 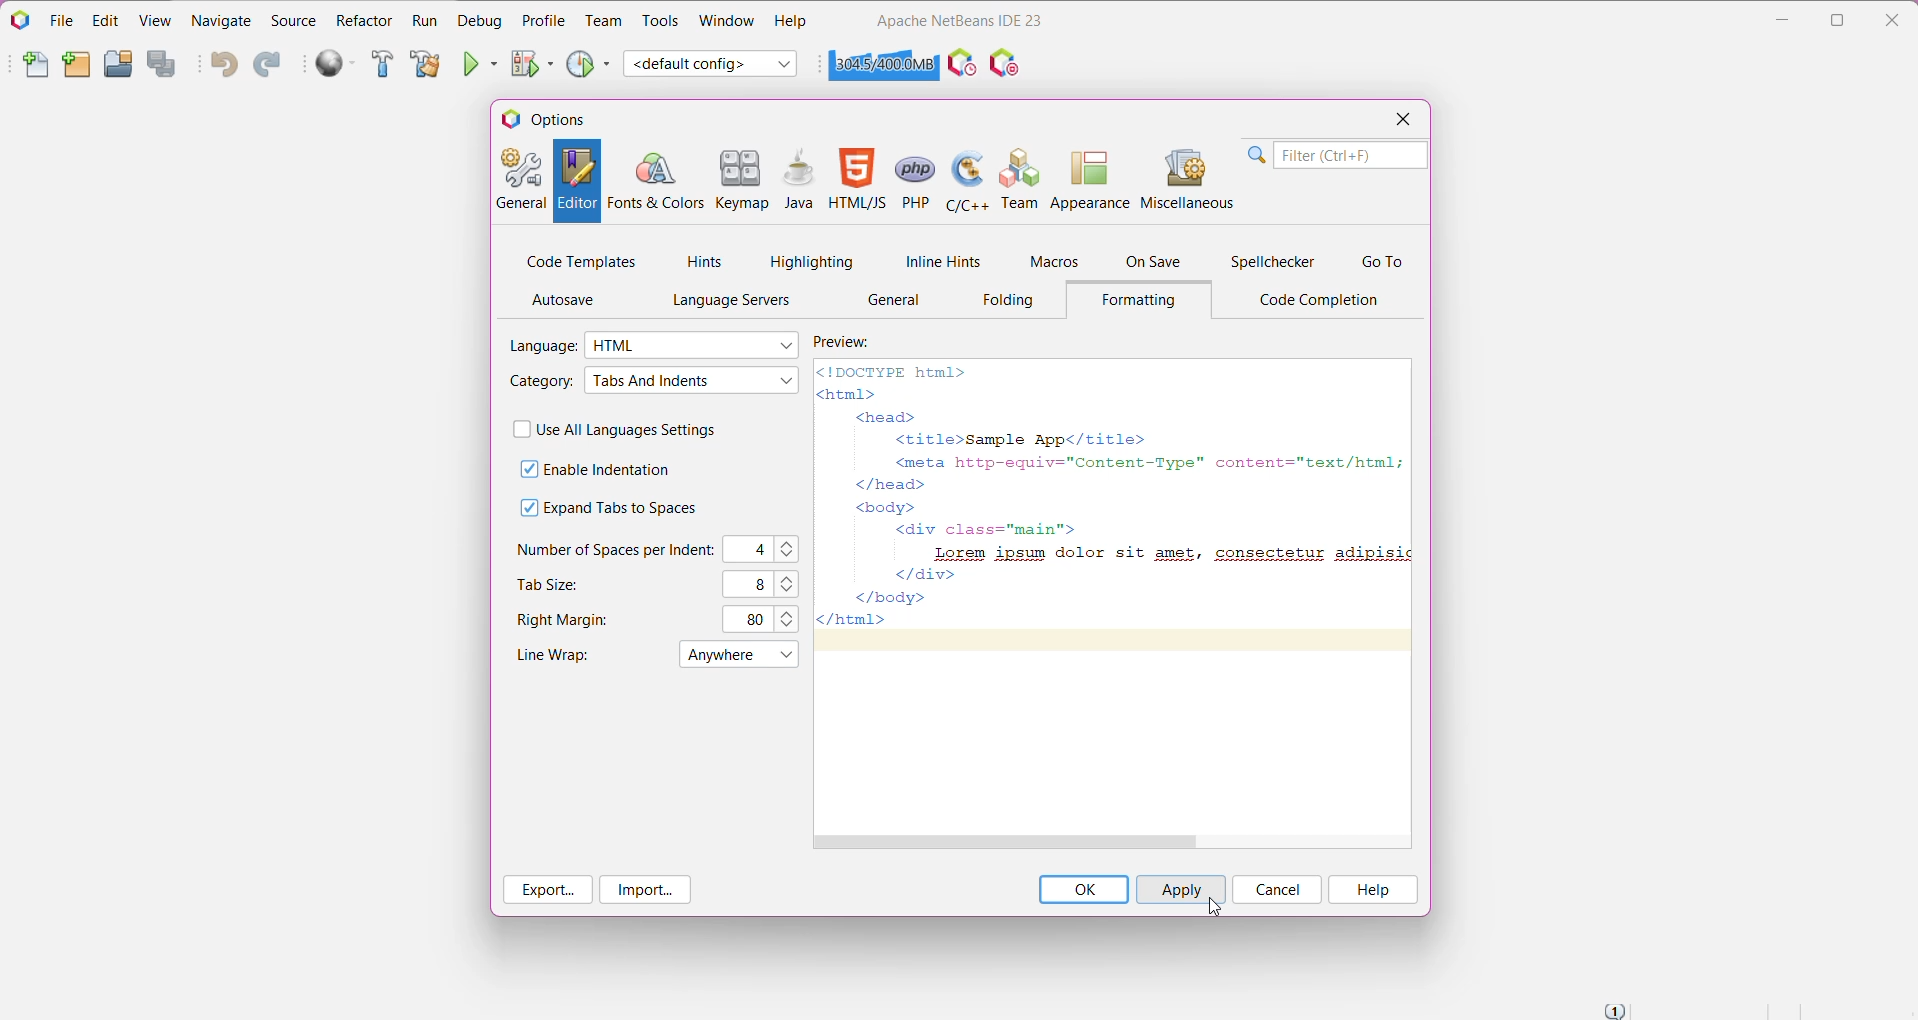 What do you see at coordinates (1324, 301) in the screenshot?
I see `Code Completion` at bounding box center [1324, 301].